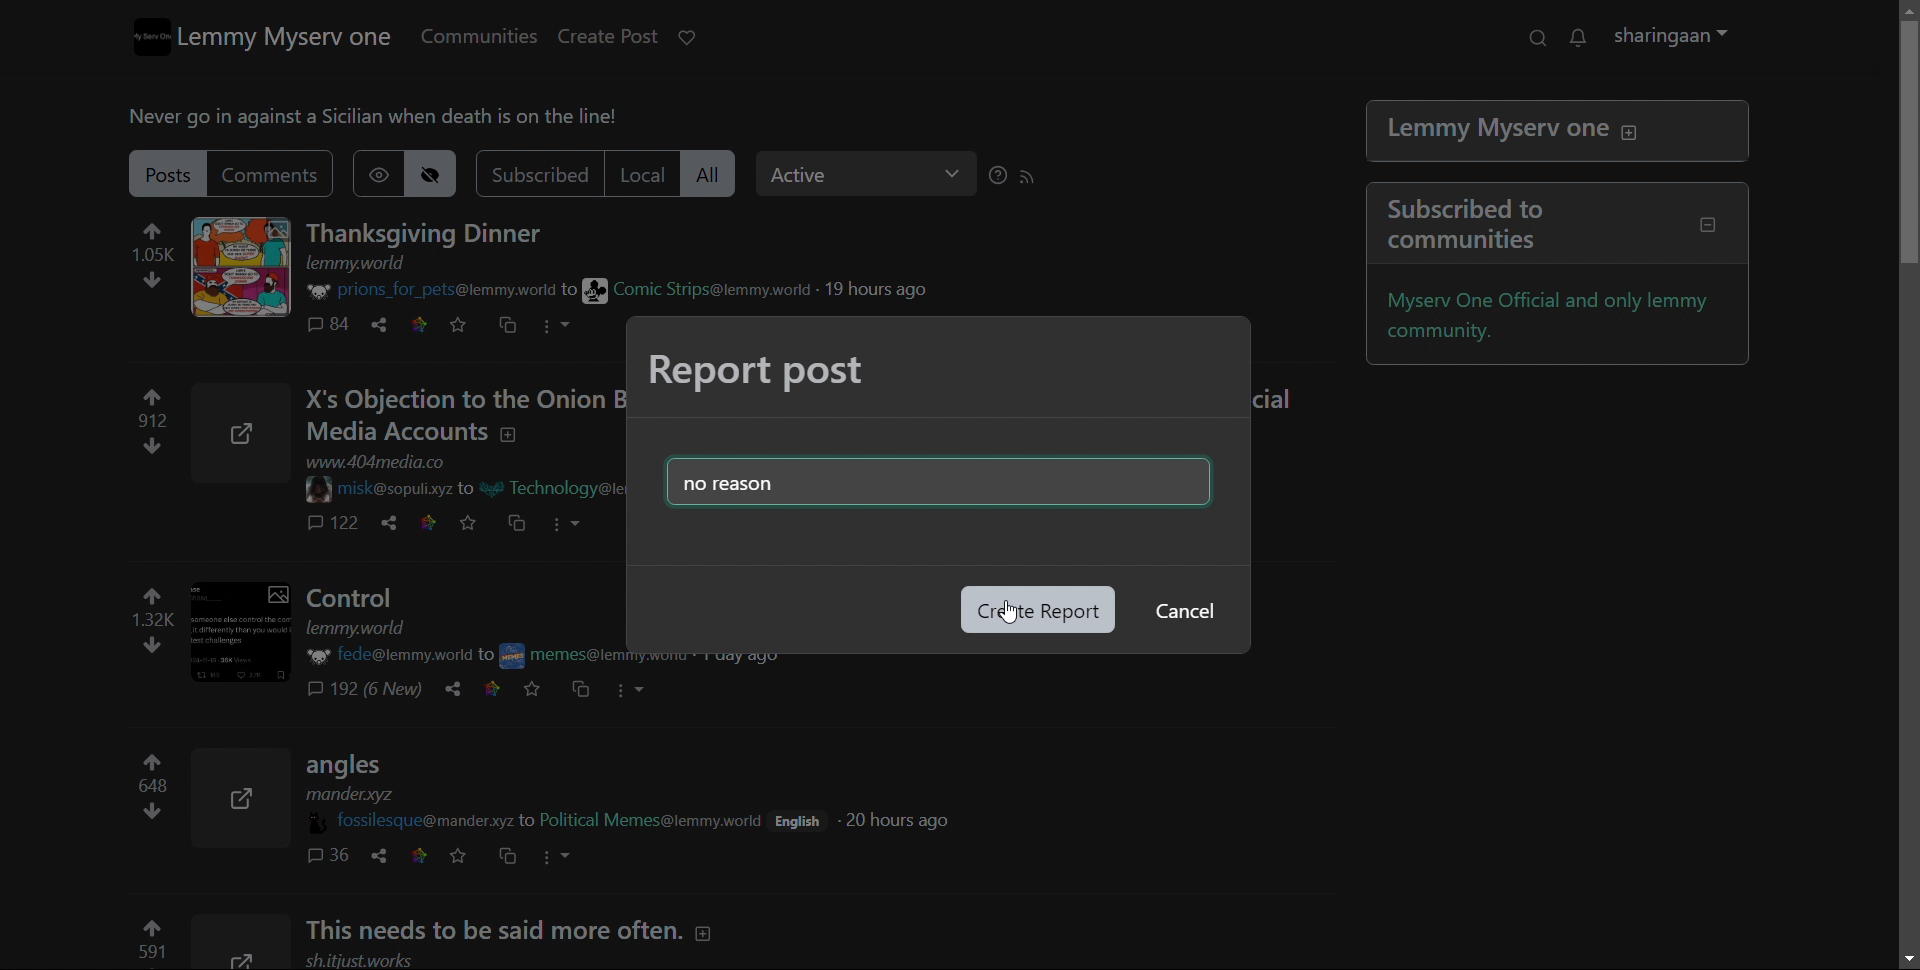  Describe the element at coordinates (394, 463) in the screenshot. I see `URL` at that location.